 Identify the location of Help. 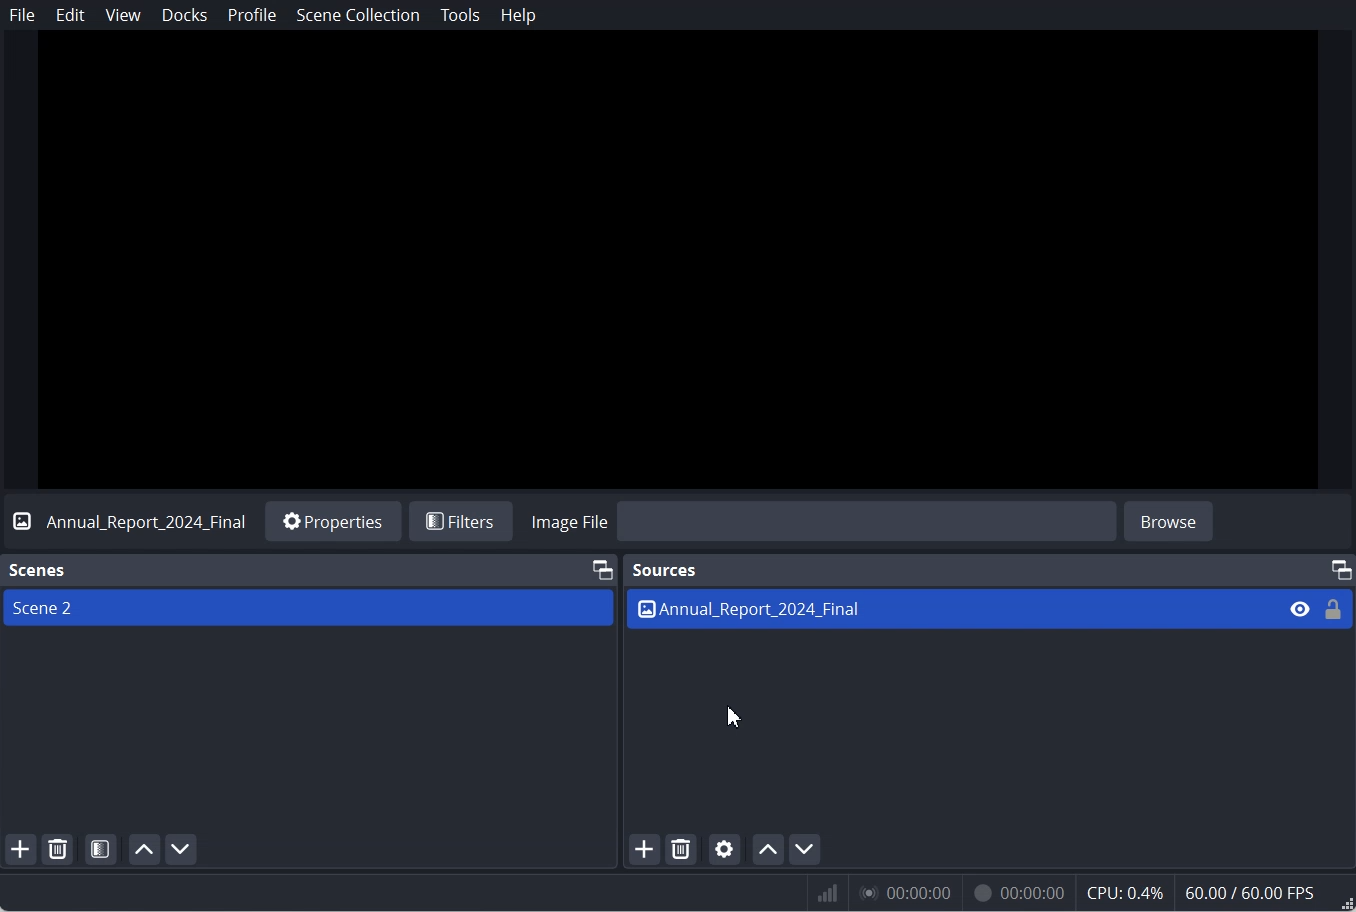
(519, 16).